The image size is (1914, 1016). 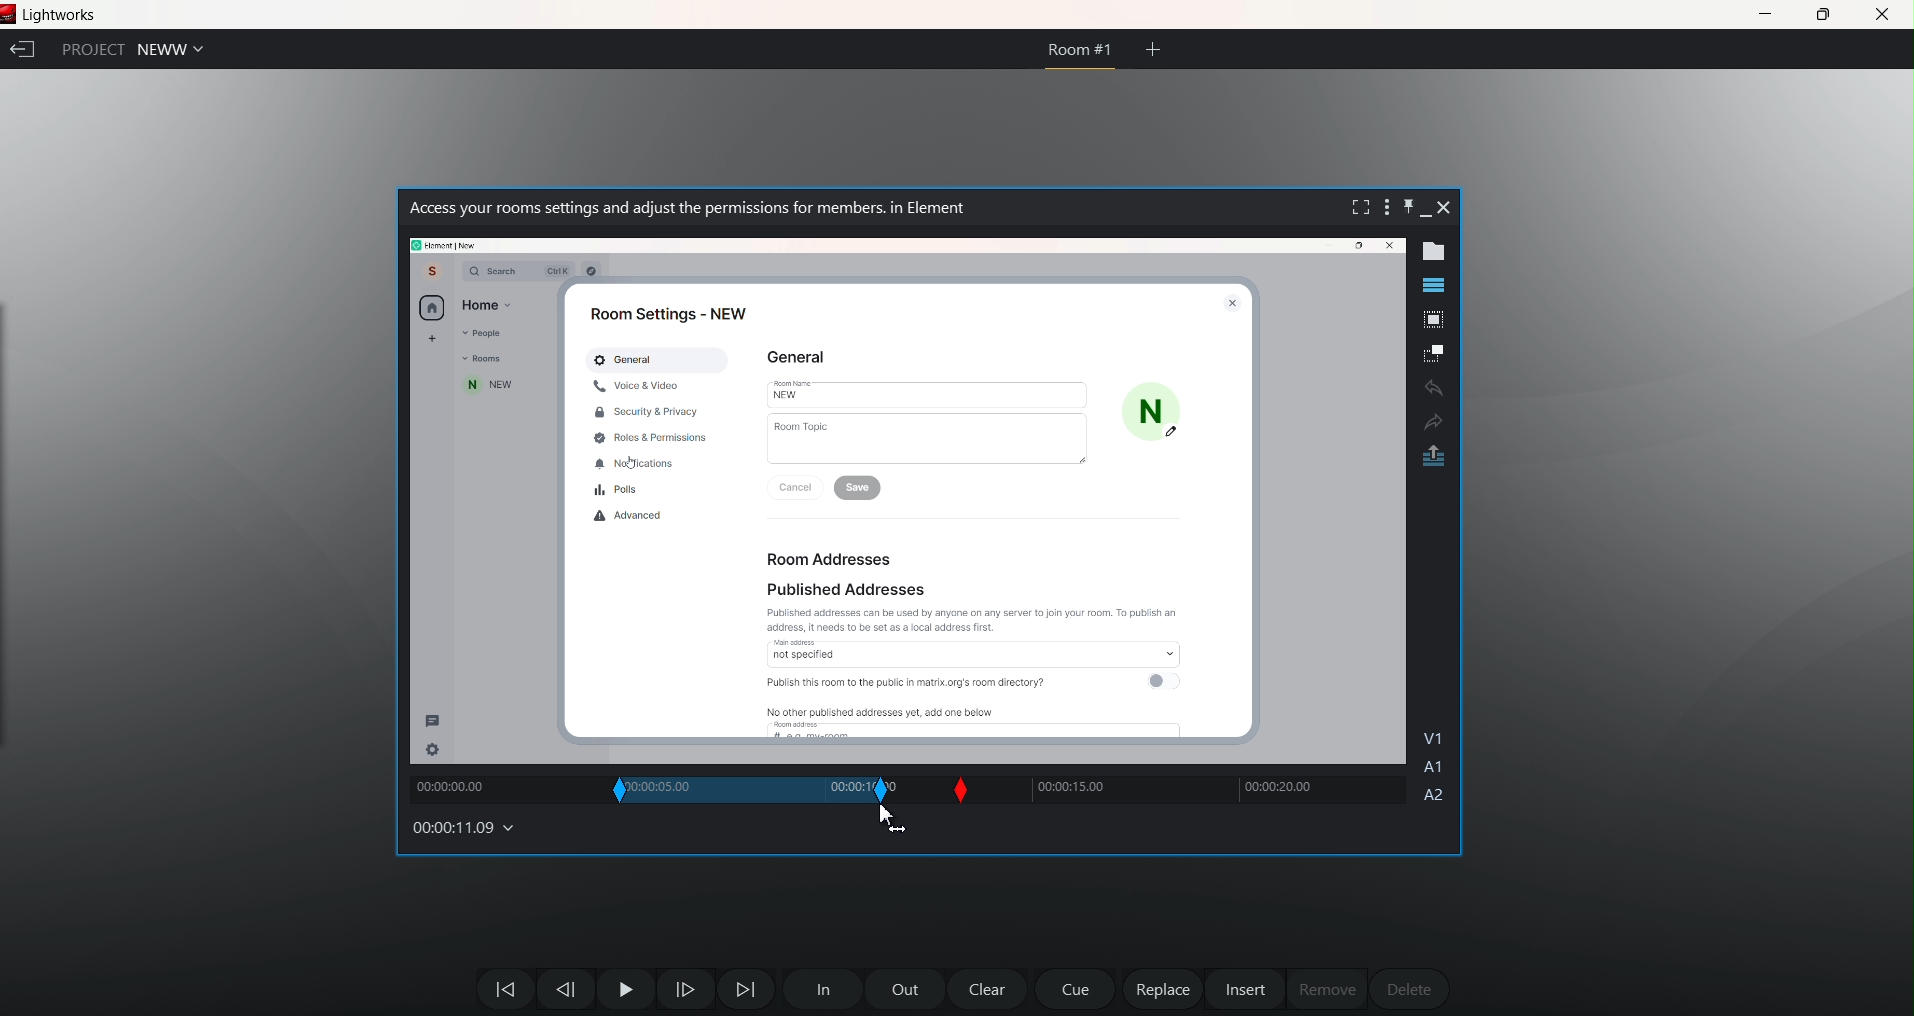 I want to click on close, so click(x=1226, y=300).